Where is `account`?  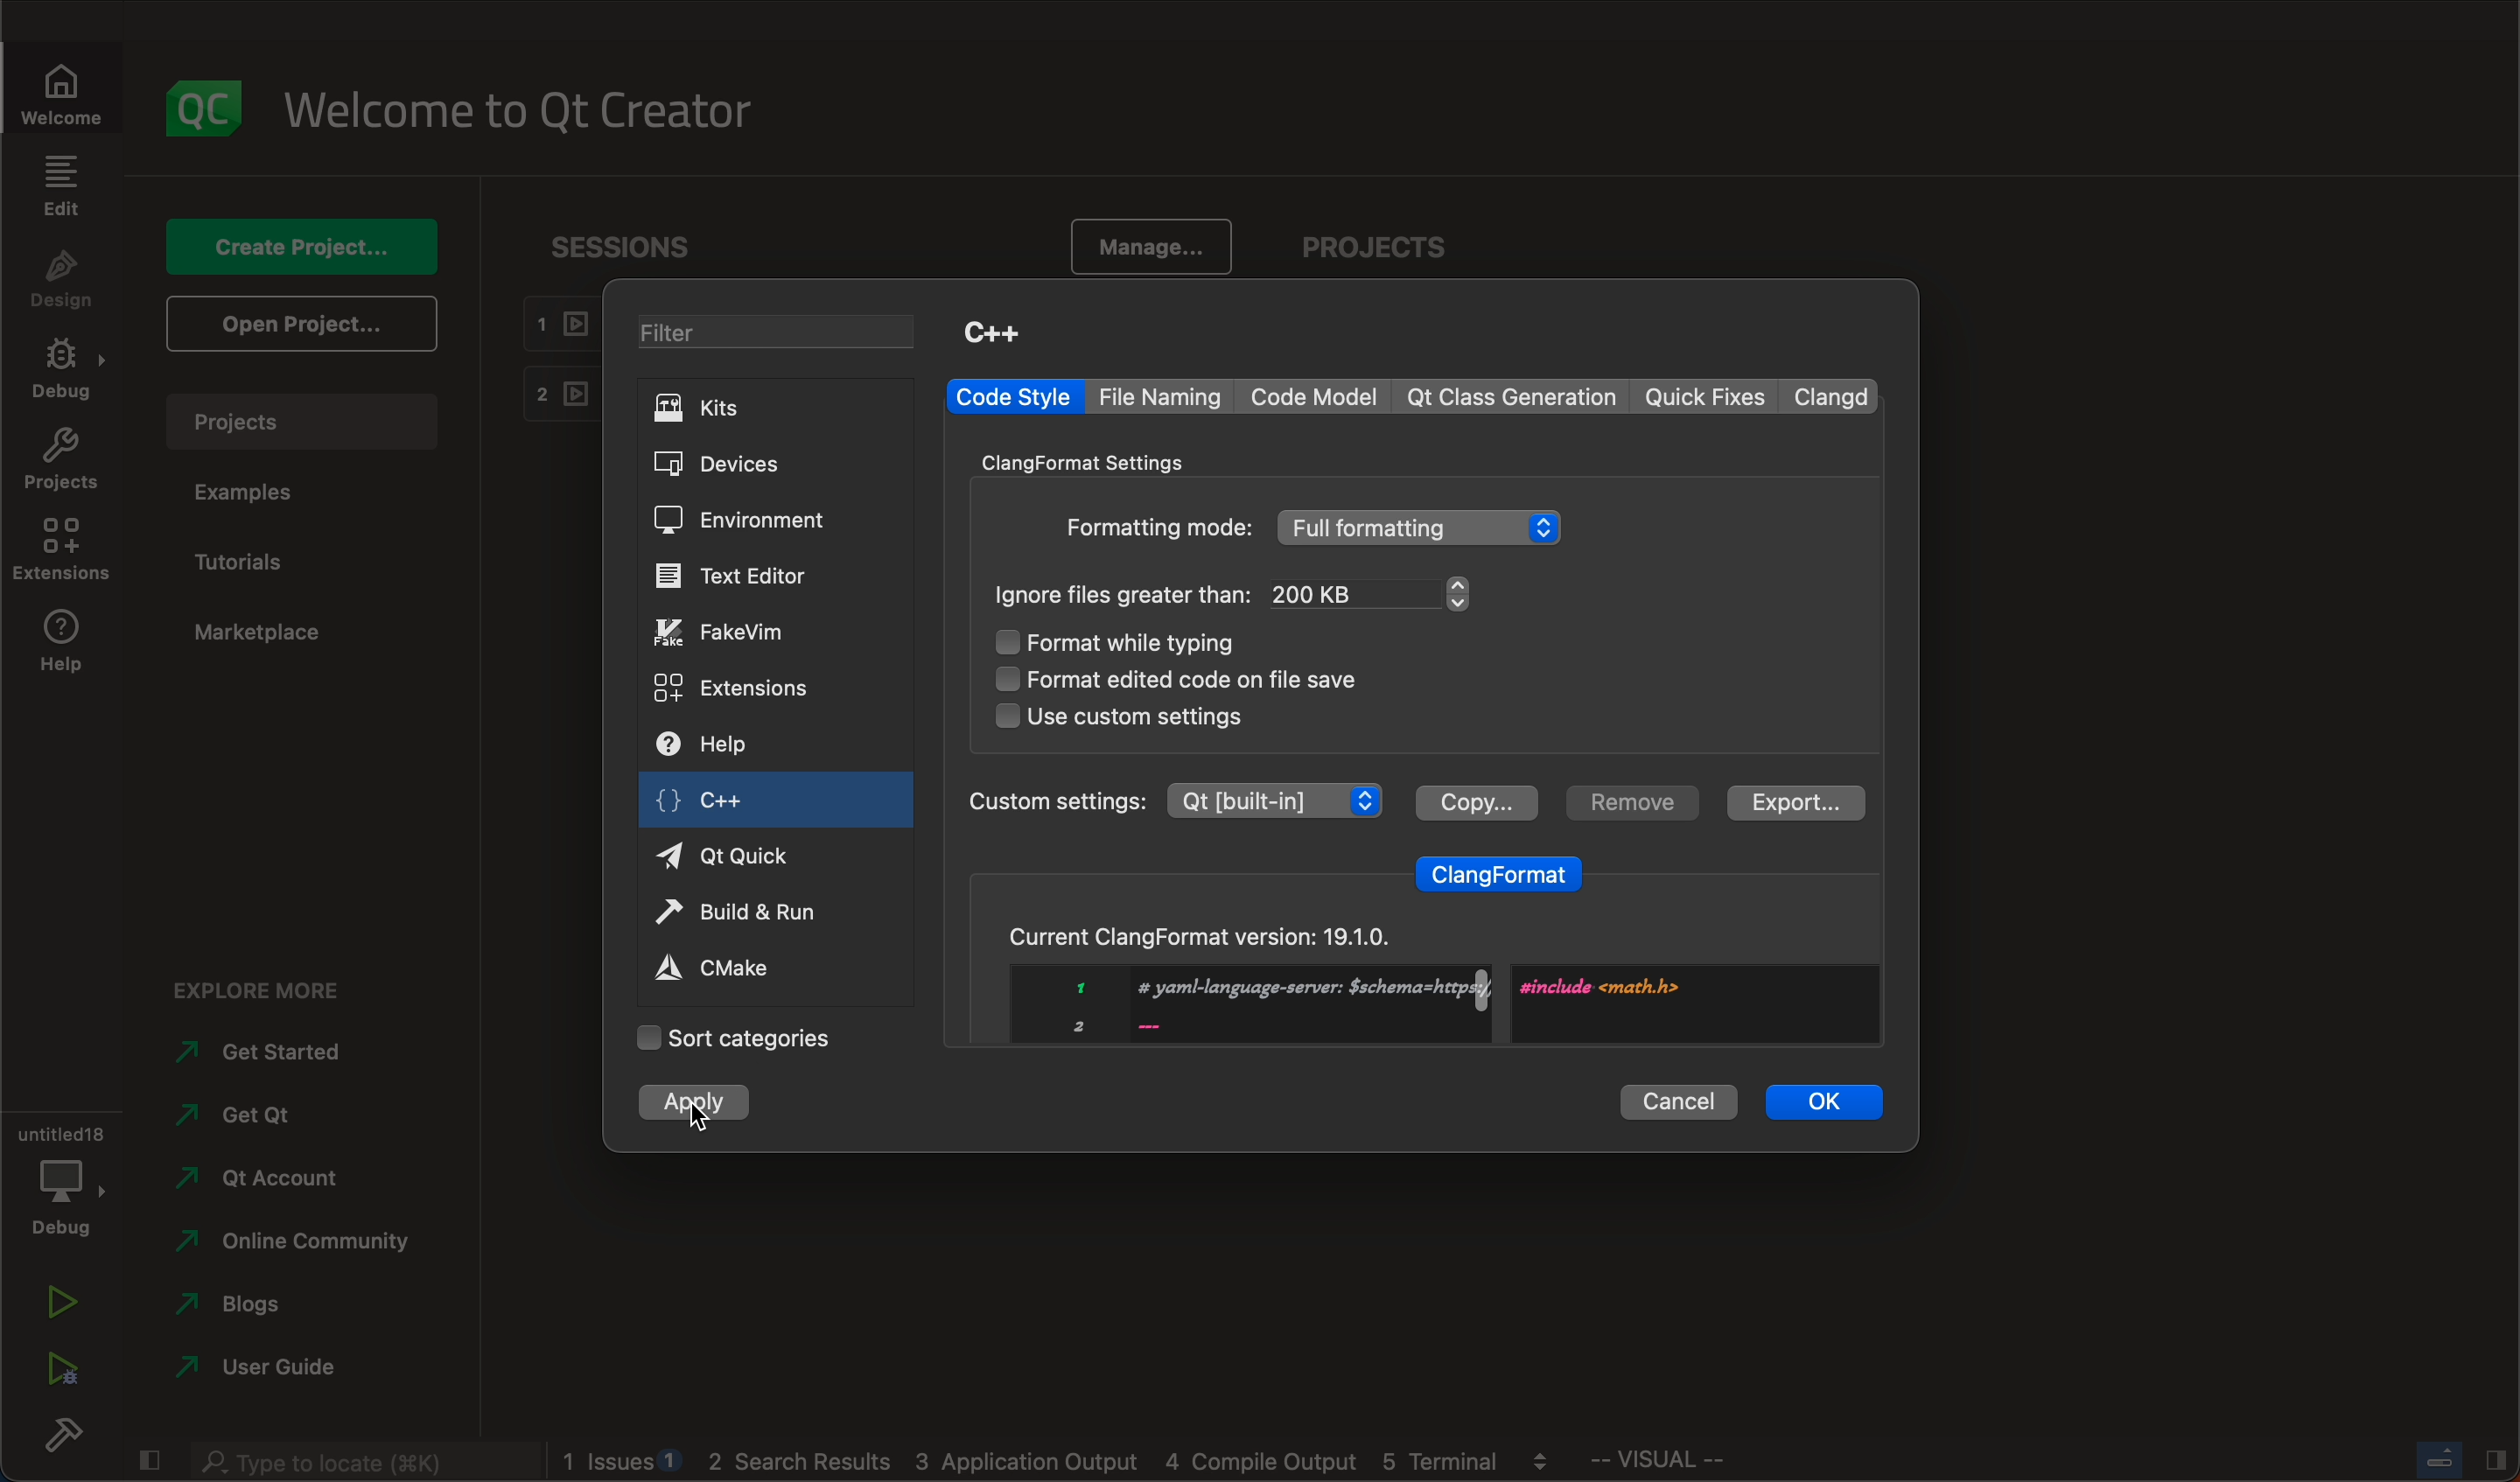
account is located at coordinates (260, 1178).